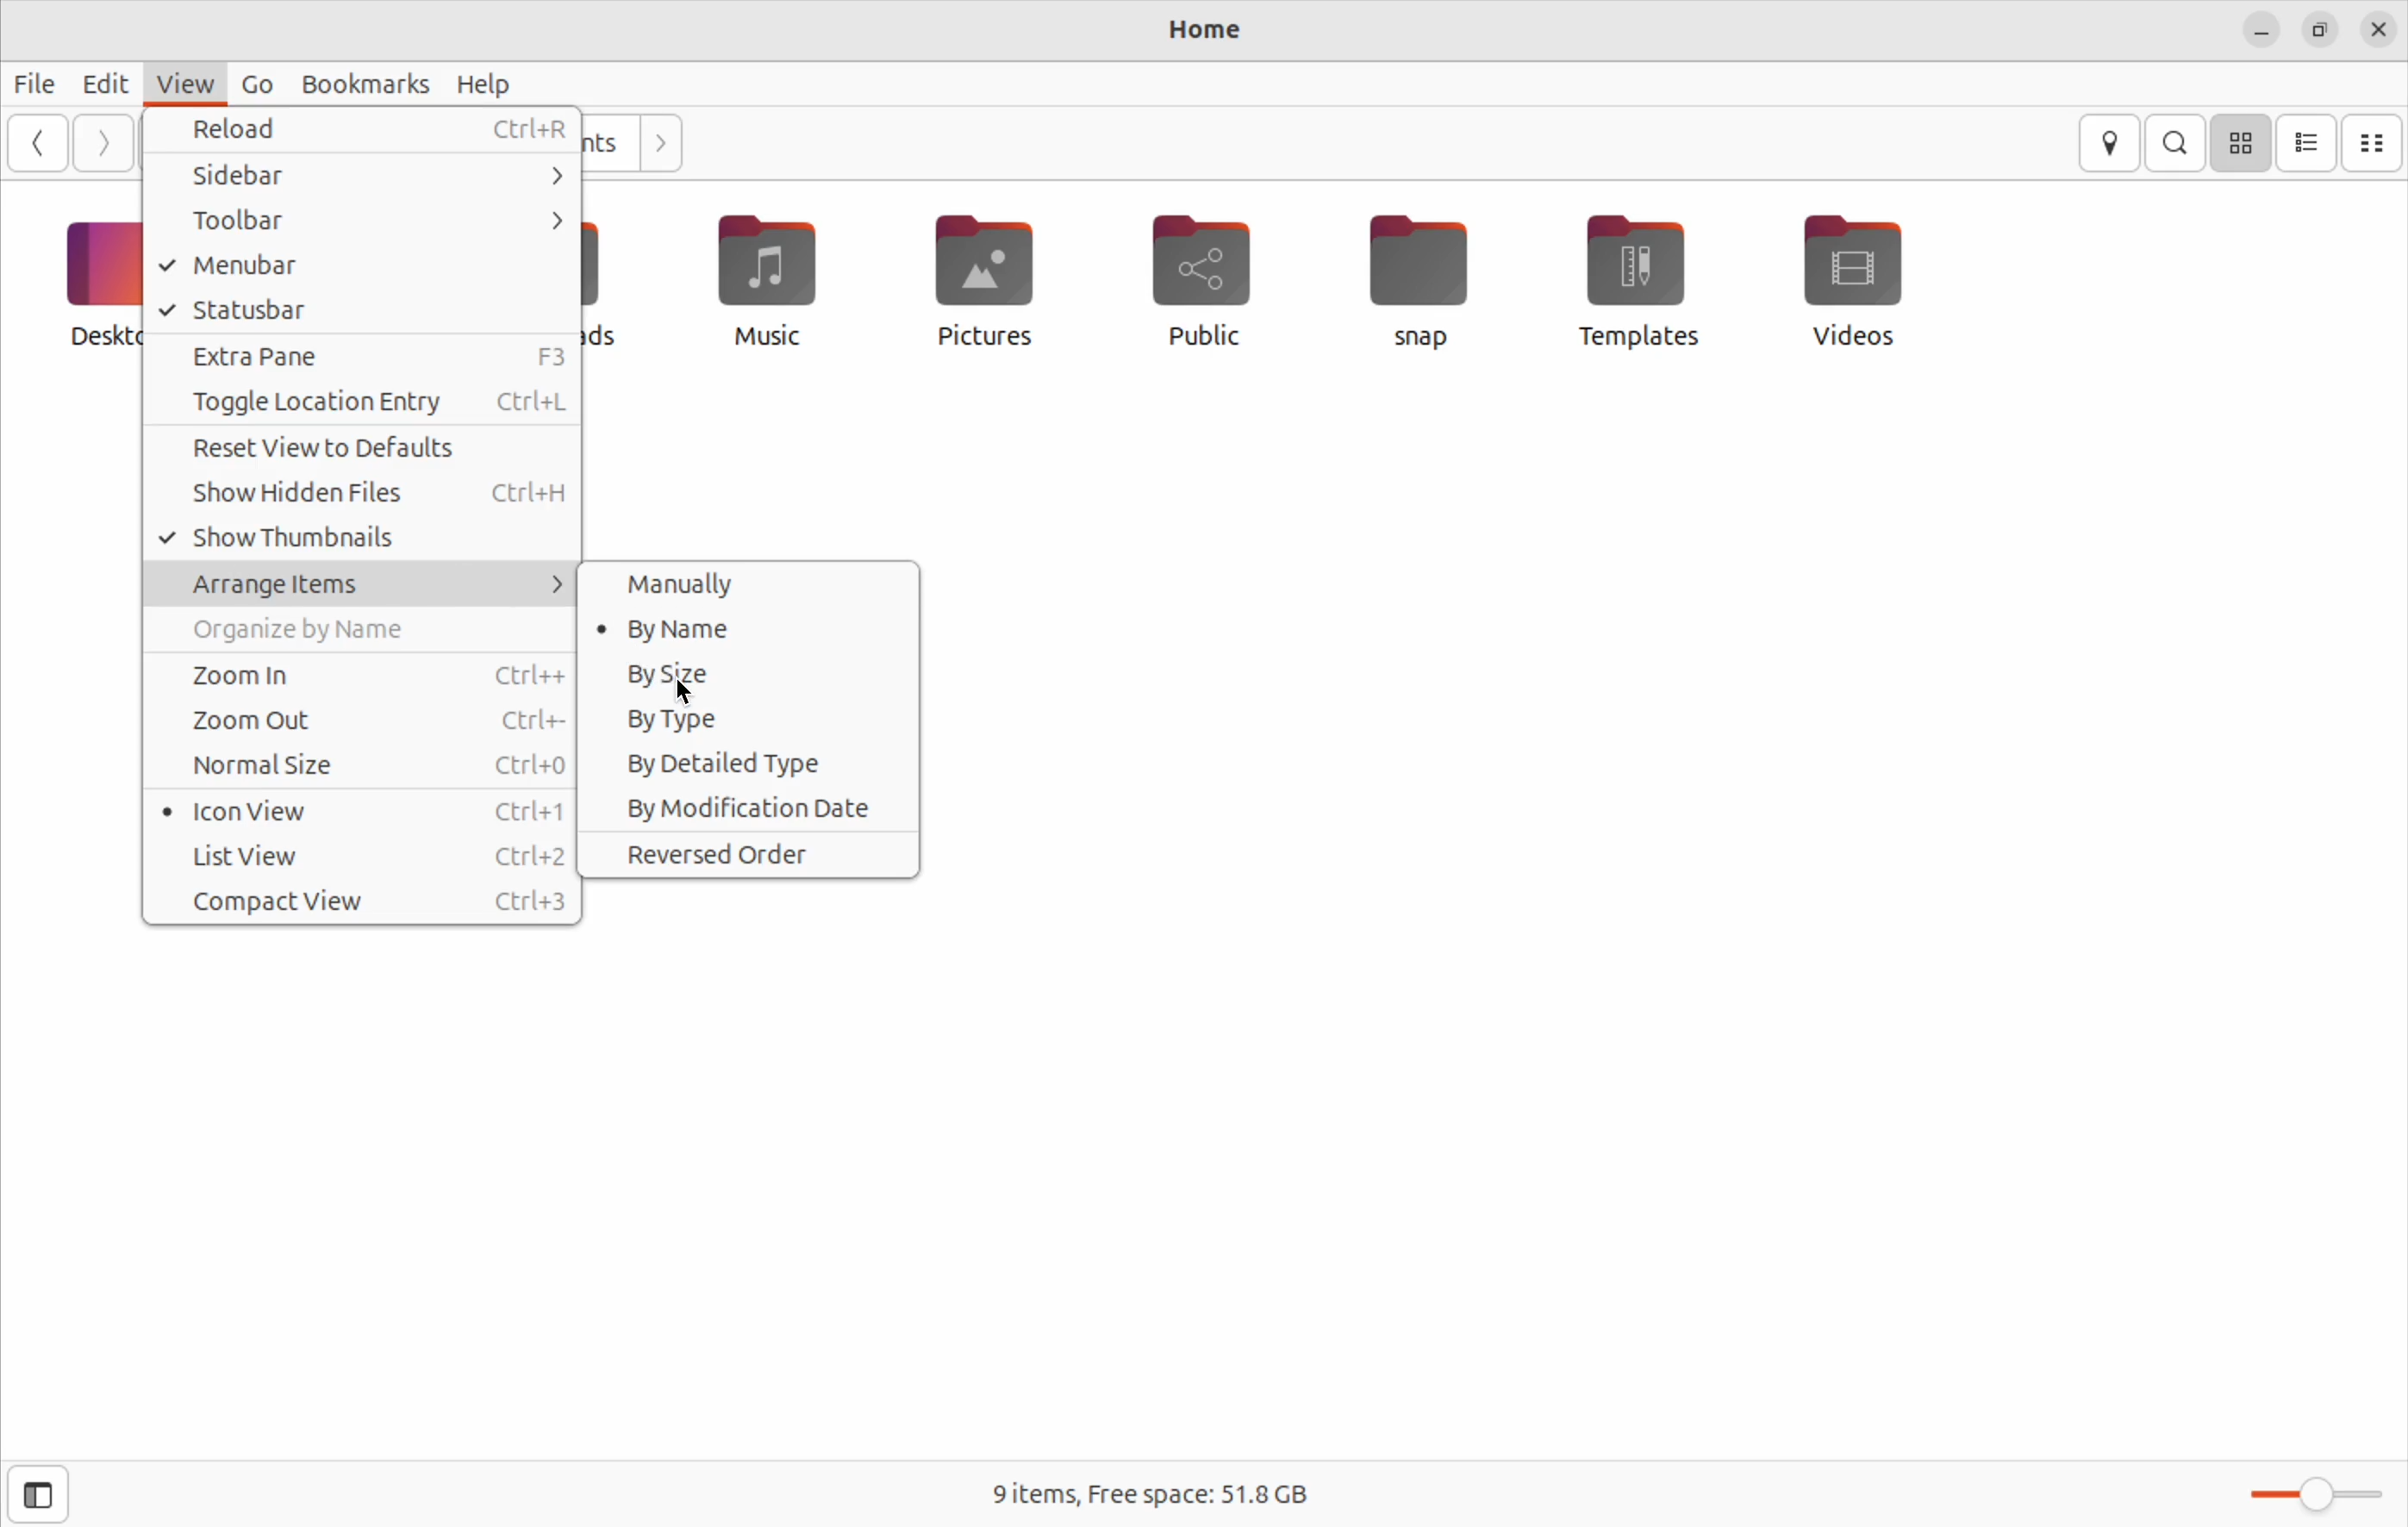  Describe the element at coordinates (739, 630) in the screenshot. I see `By name` at that location.